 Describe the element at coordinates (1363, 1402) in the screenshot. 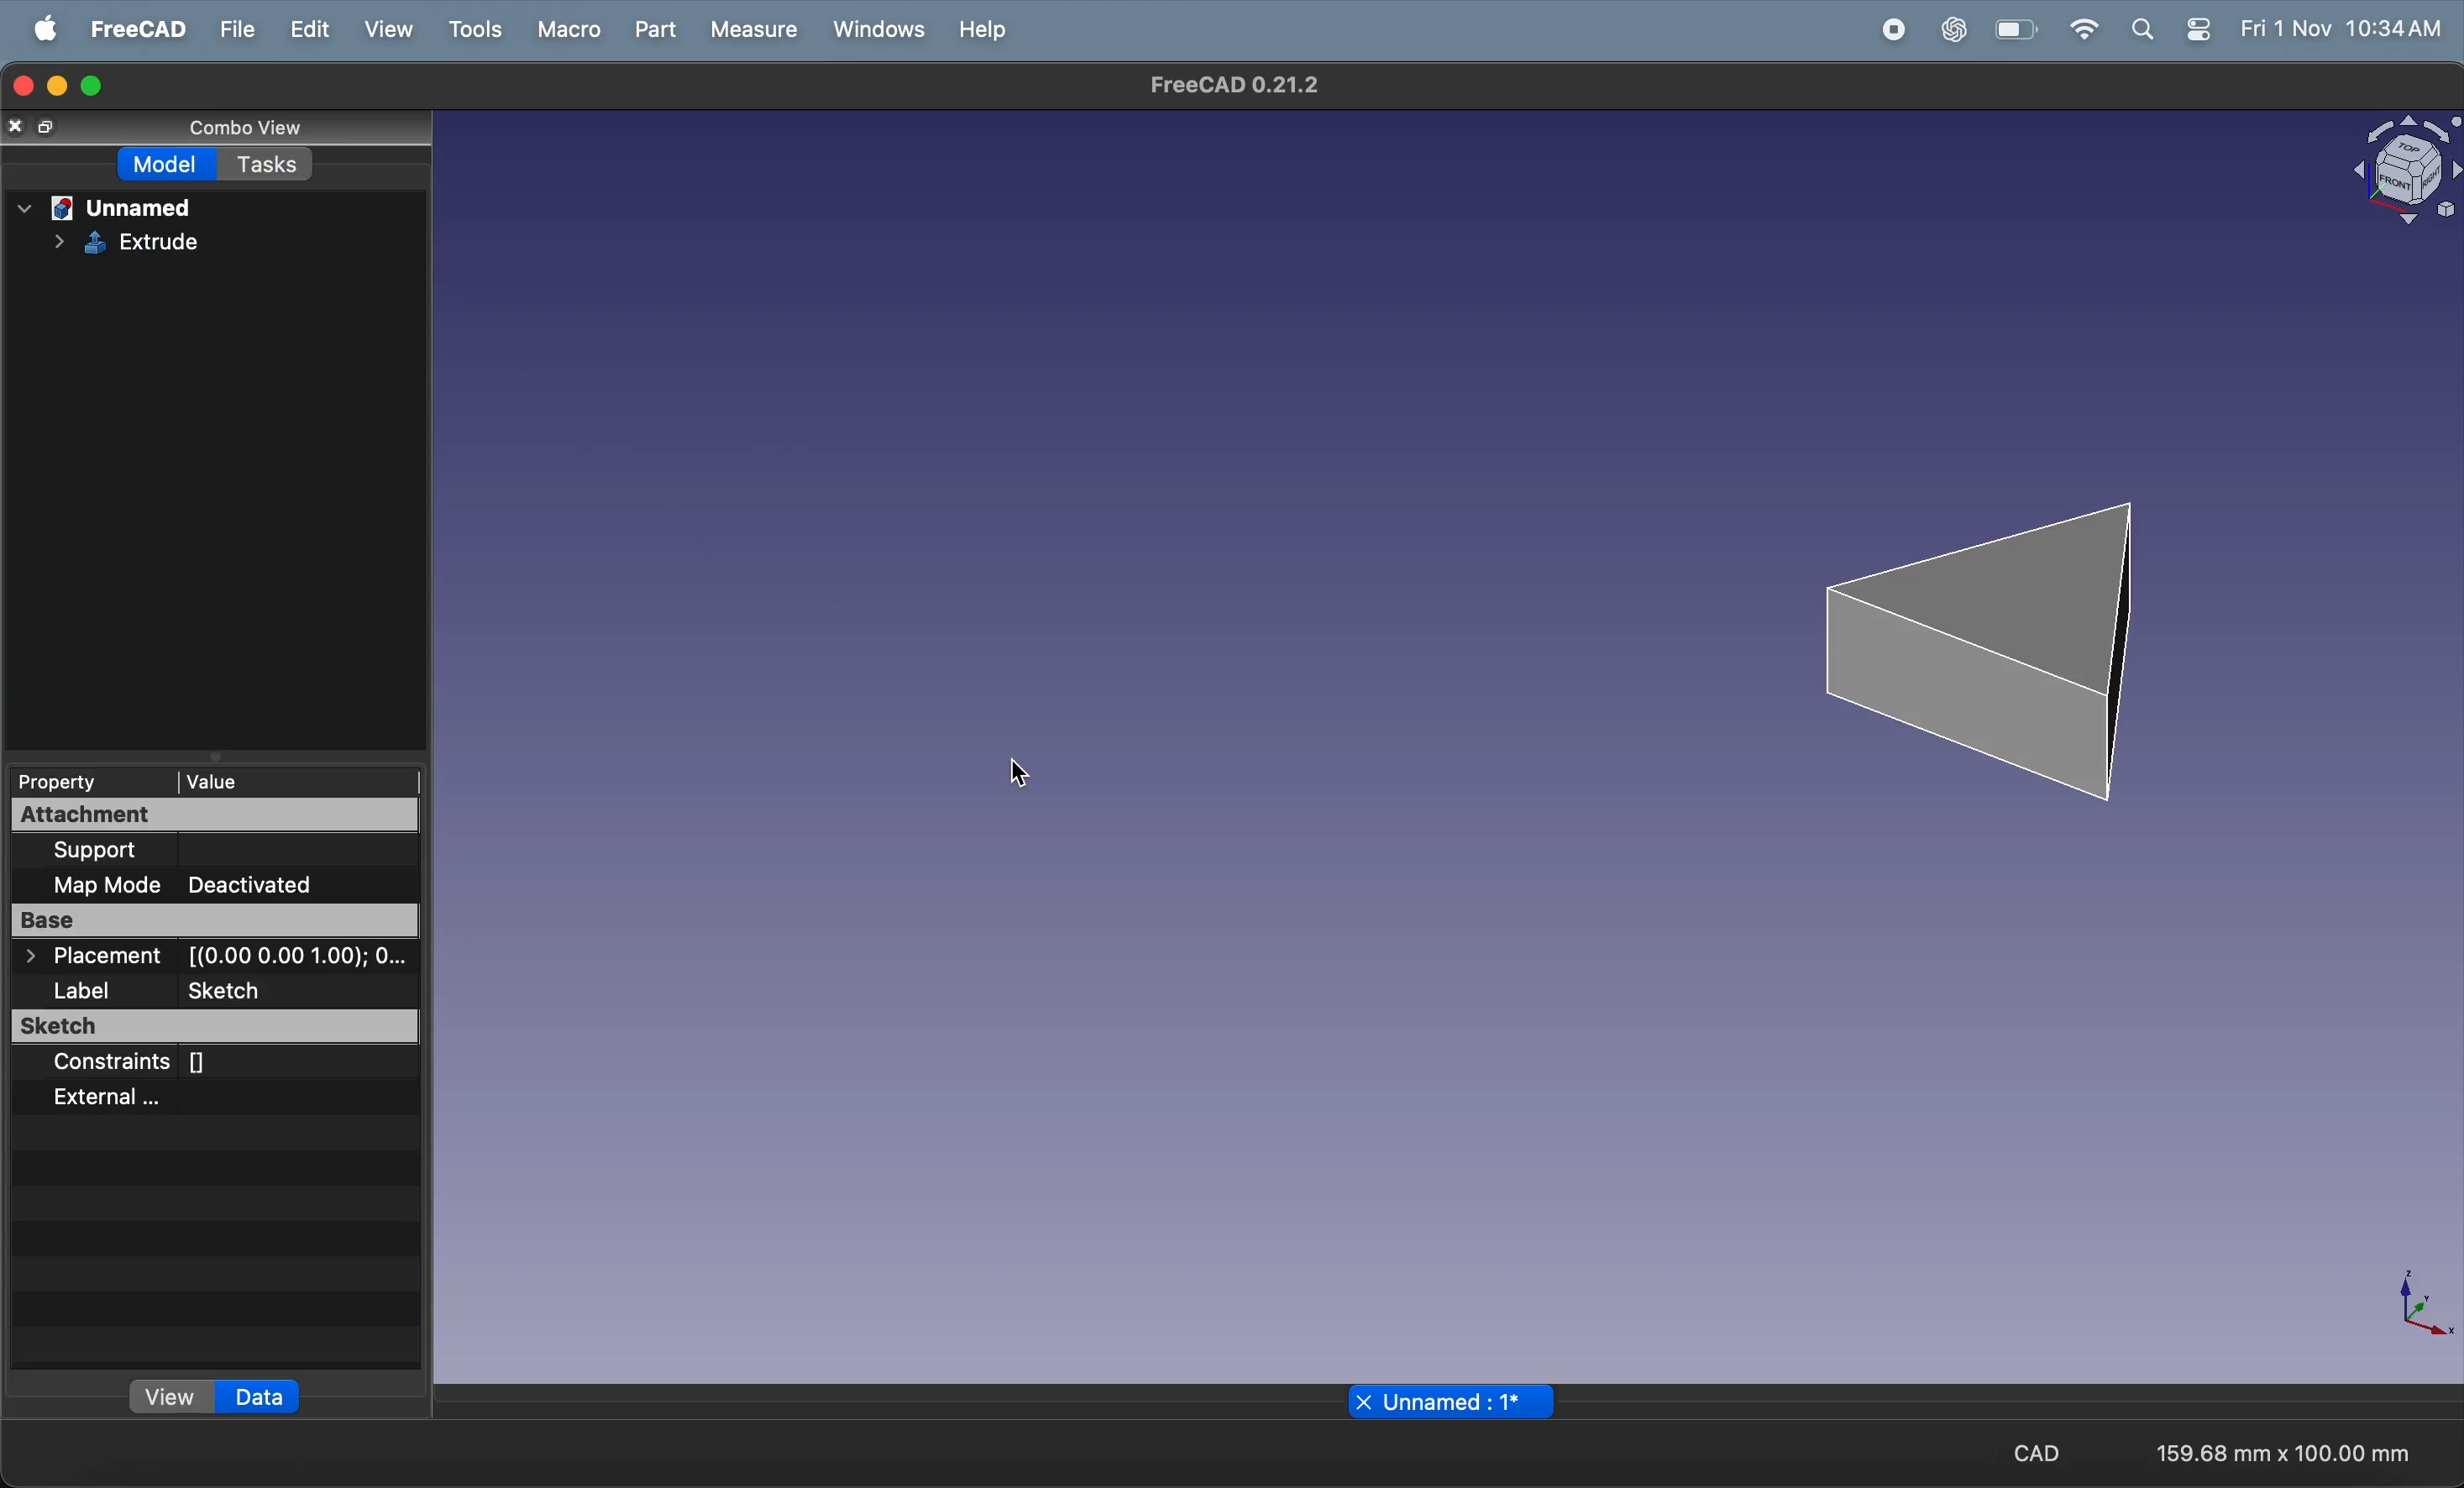

I see `close` at that location.